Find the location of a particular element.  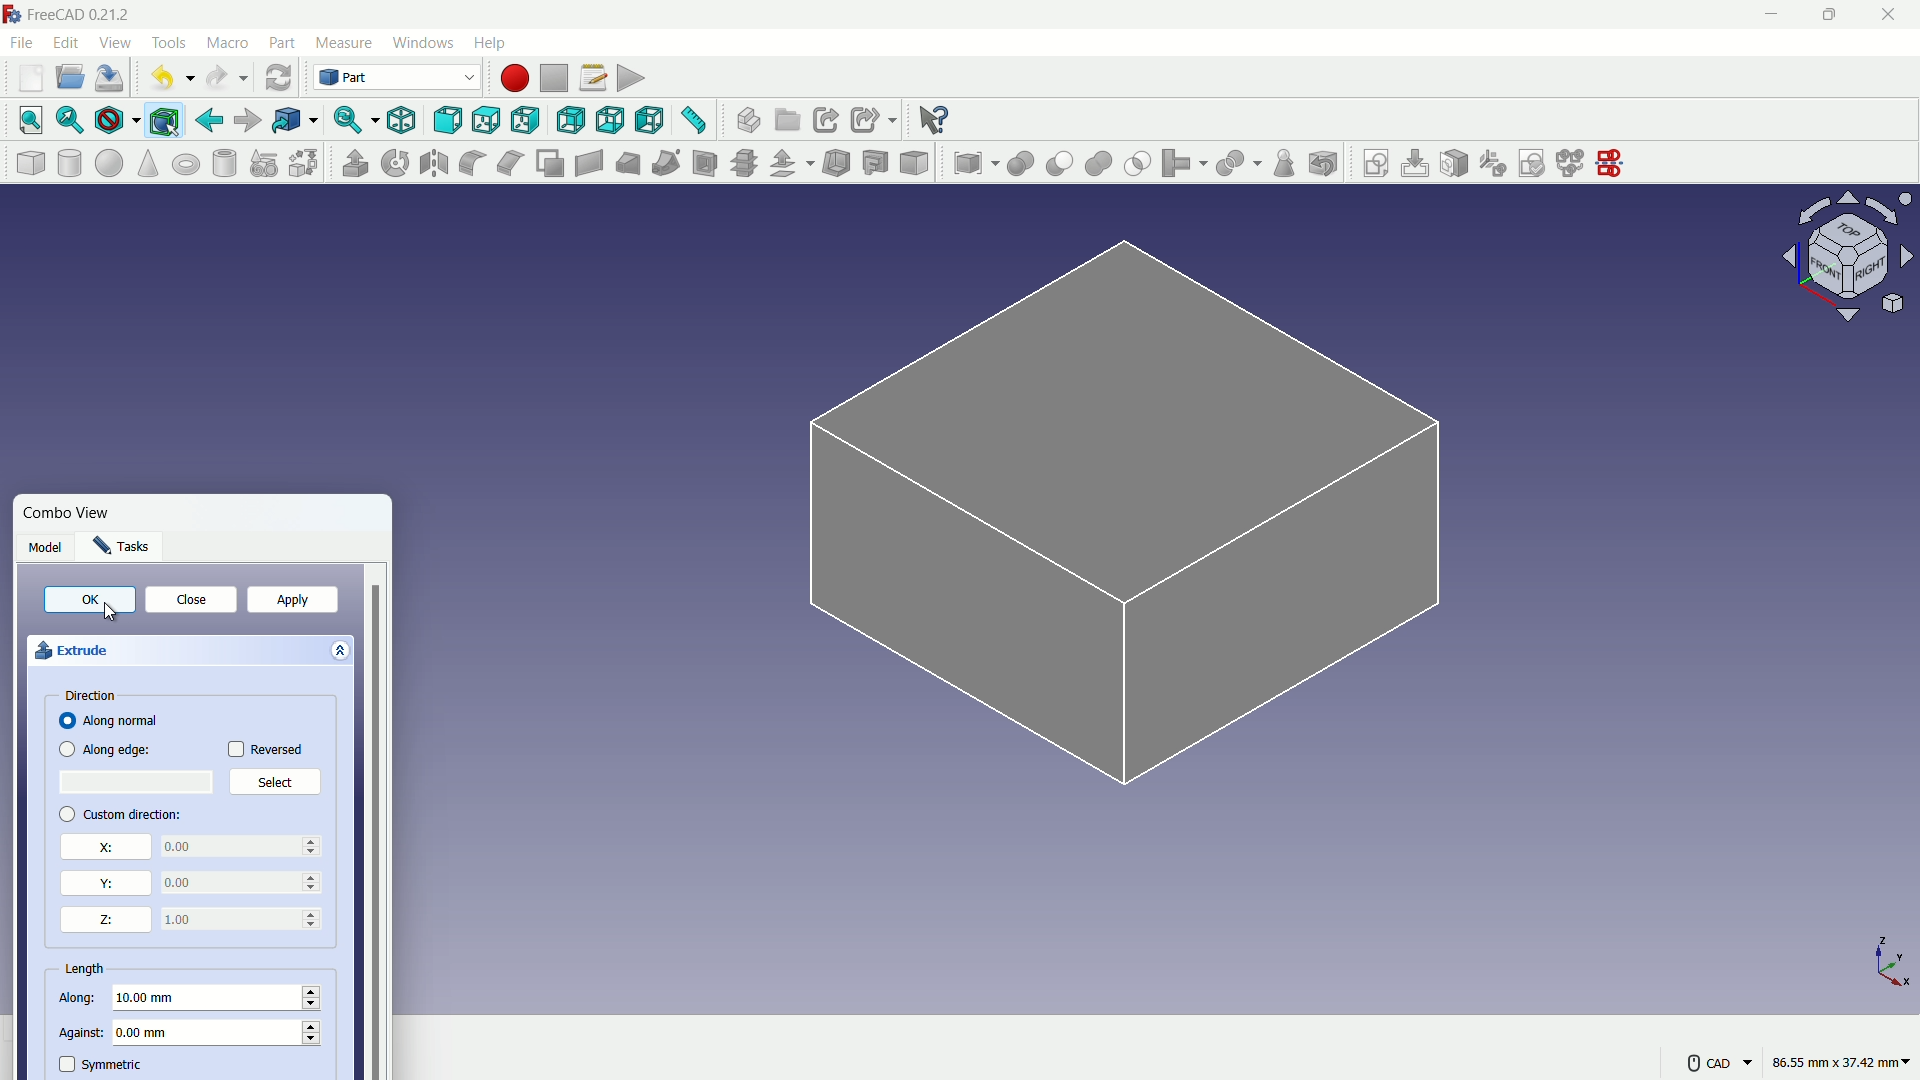

shape builder is located at coordinates (304, 163).